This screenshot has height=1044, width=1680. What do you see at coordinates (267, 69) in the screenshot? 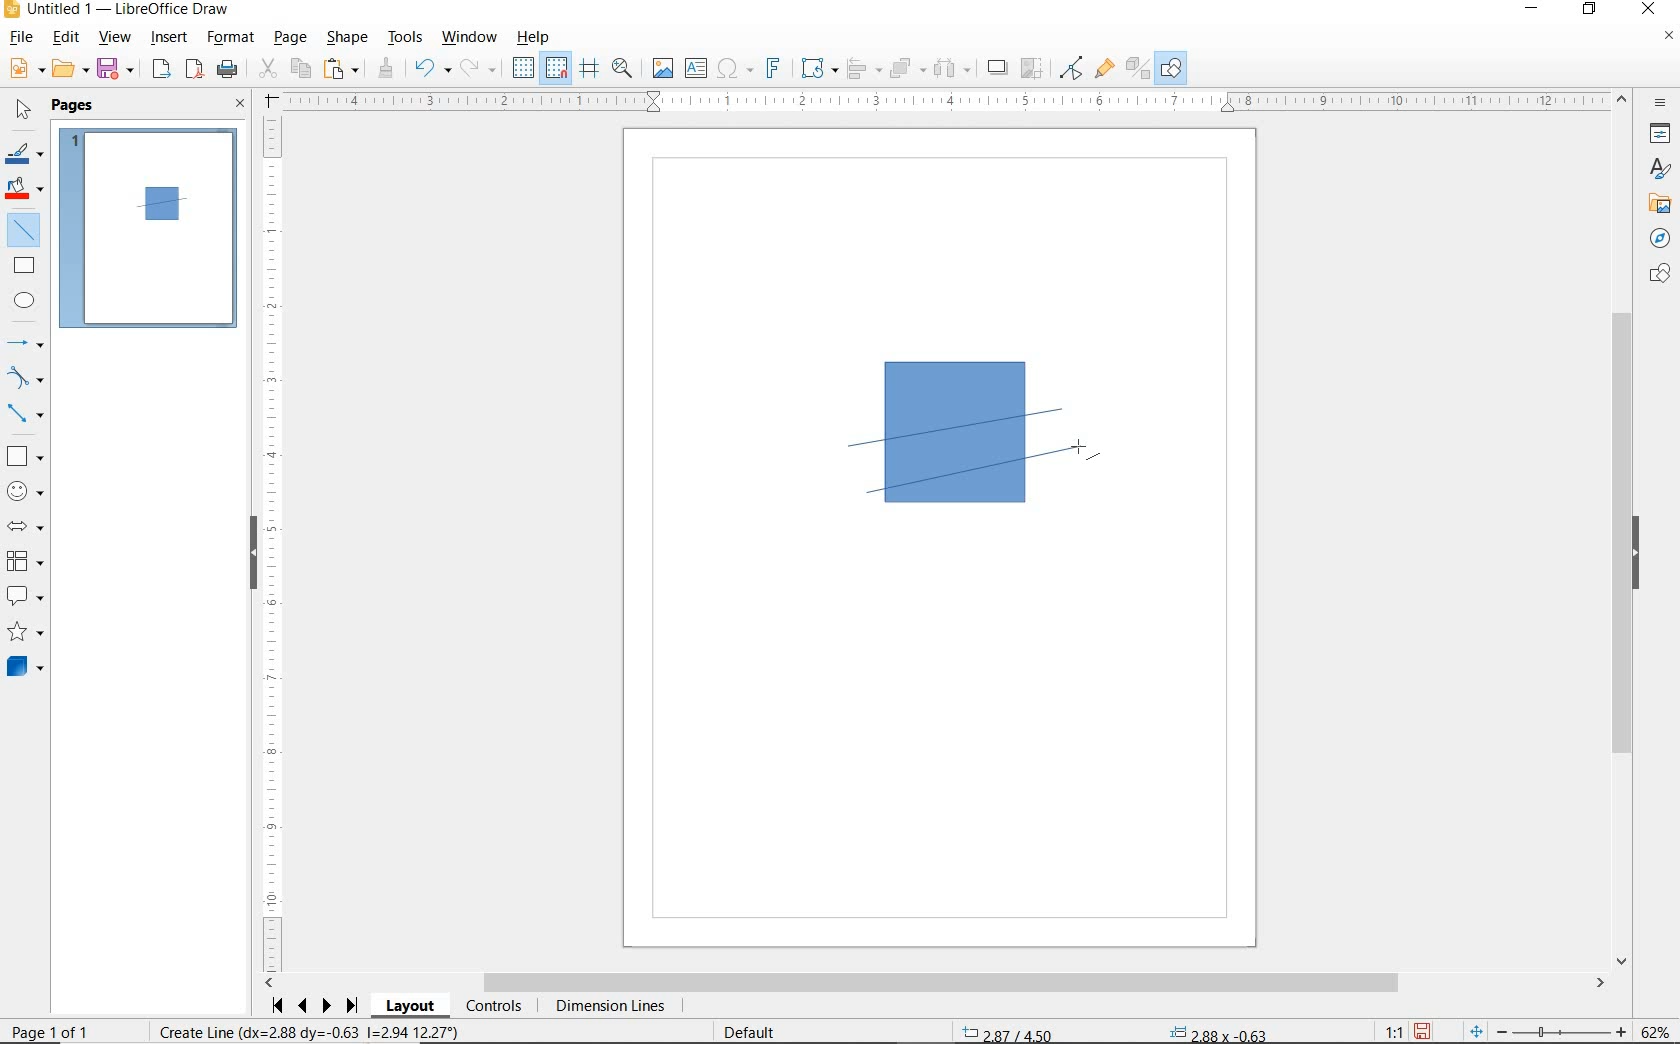
I see `CUT` at bounding box center [267, 69].